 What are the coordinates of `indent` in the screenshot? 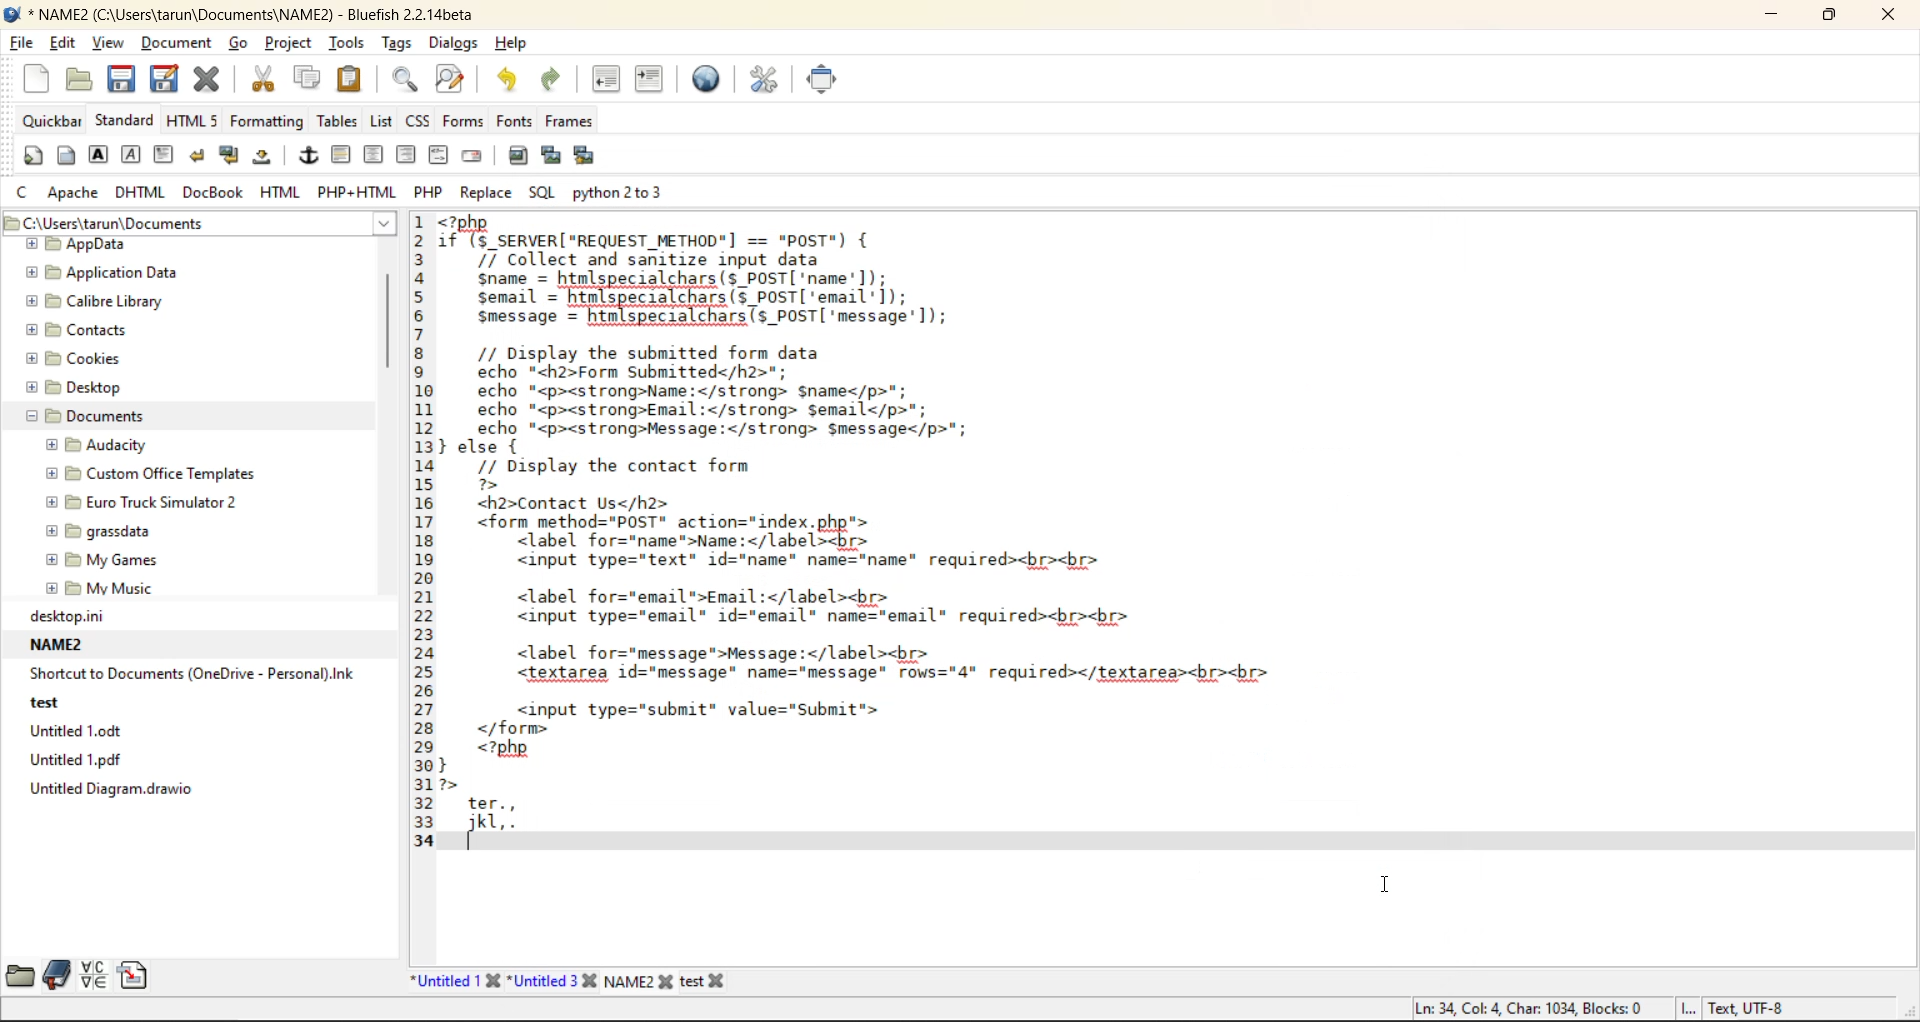 It's located at (651, 83).